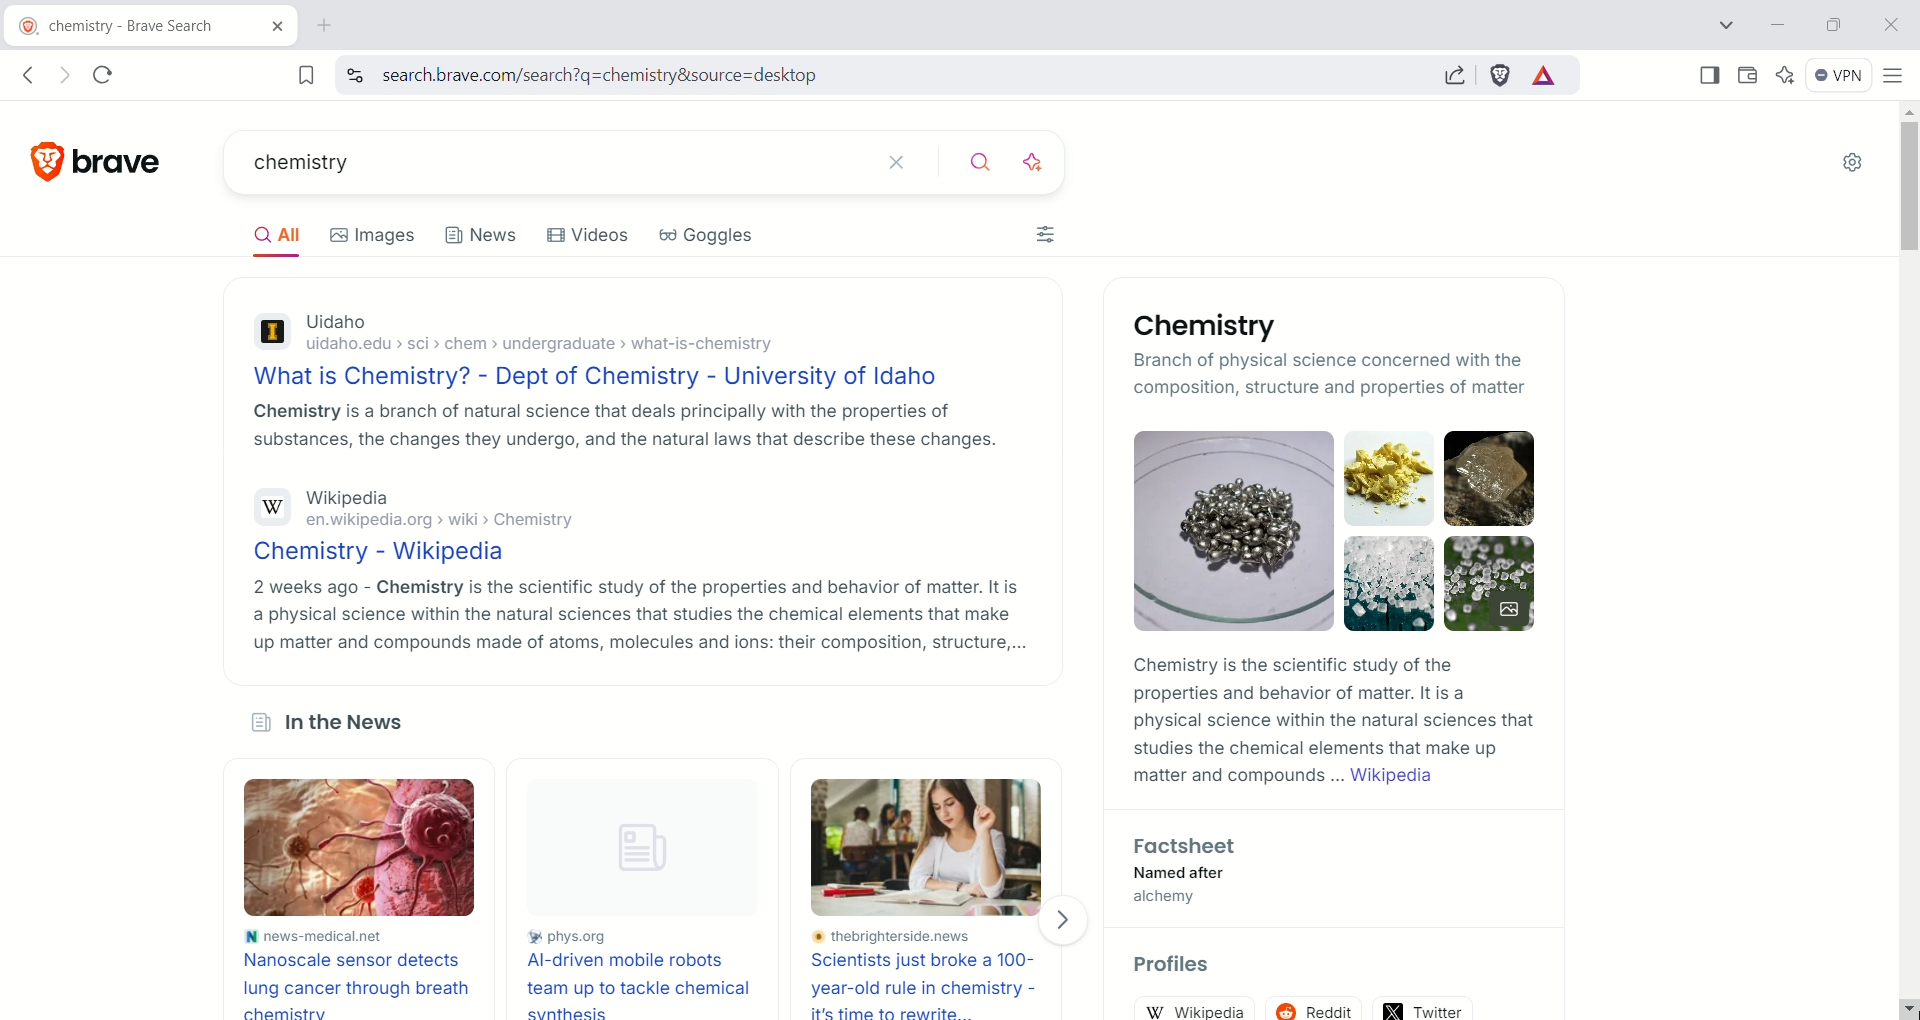  What do you see at coordinates (1333, 376) in the screenshot?
I see `branch of physical science concerned with the composition, structure and properties of matter` at bounding box center [1333, 376].